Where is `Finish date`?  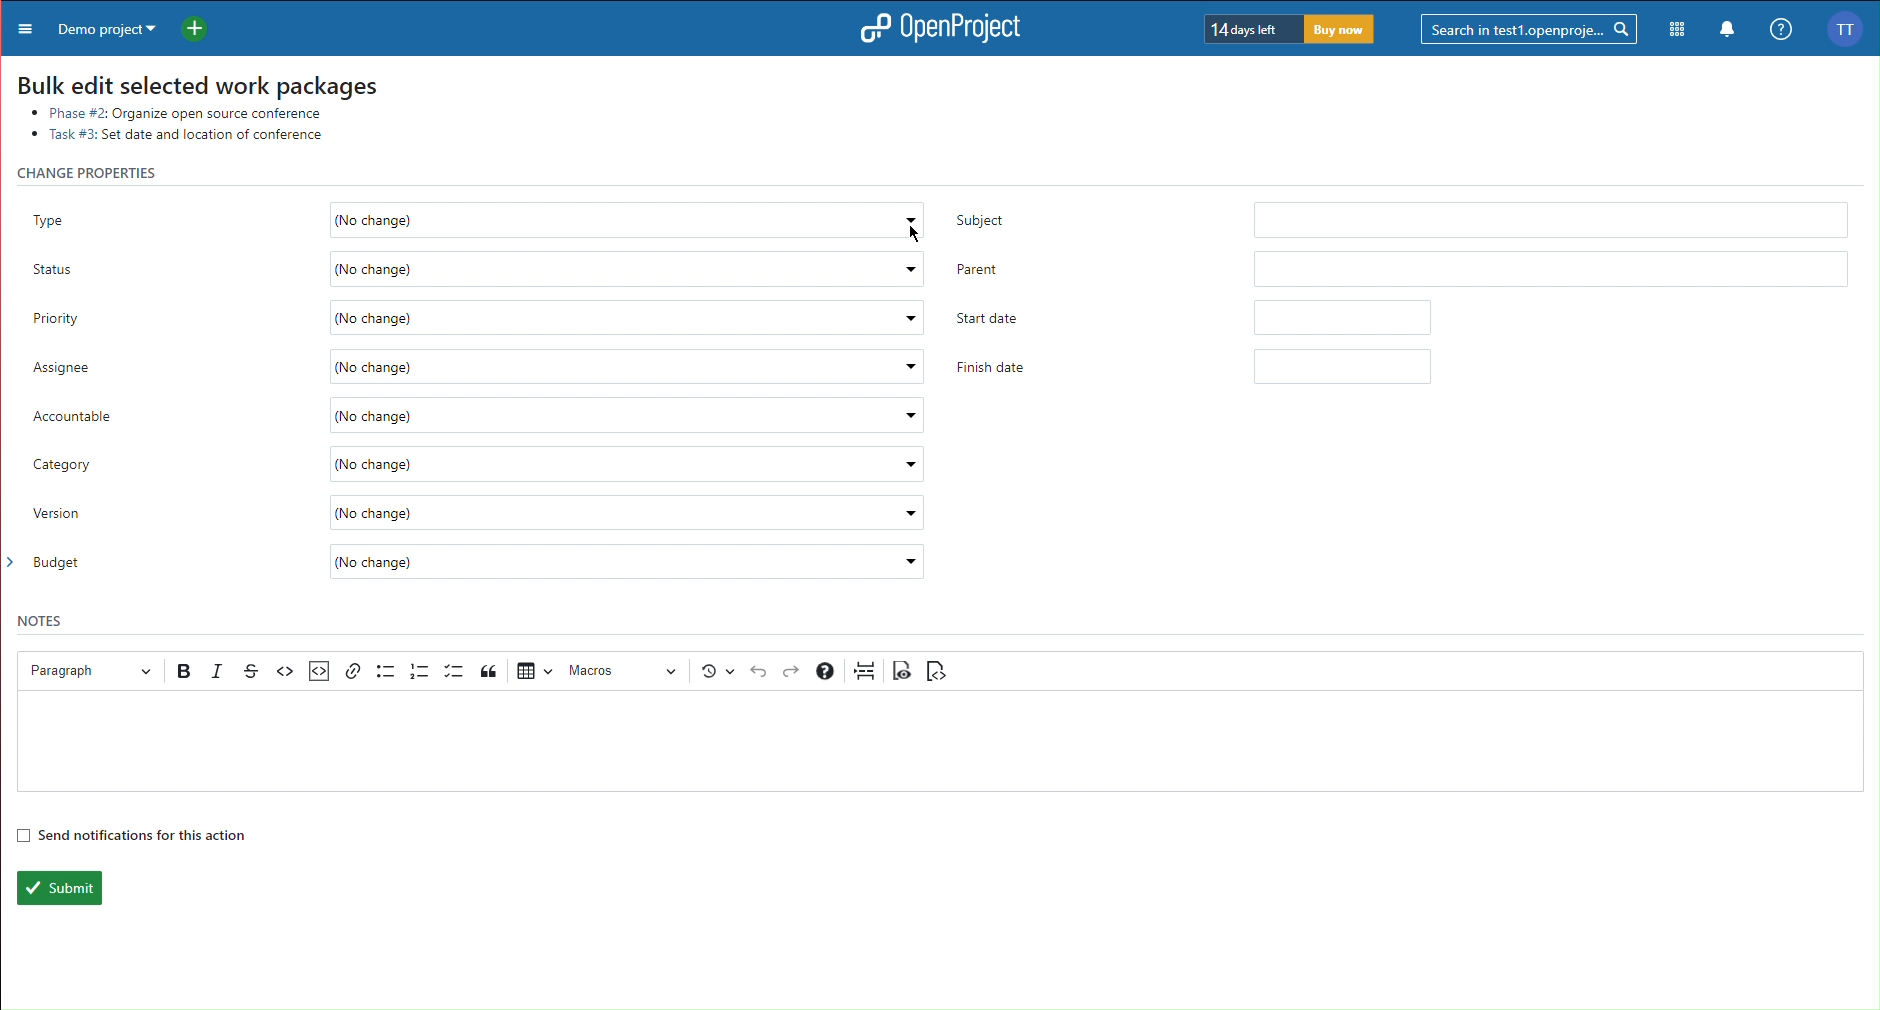
Finish date is located at coordinates (1199, 369).